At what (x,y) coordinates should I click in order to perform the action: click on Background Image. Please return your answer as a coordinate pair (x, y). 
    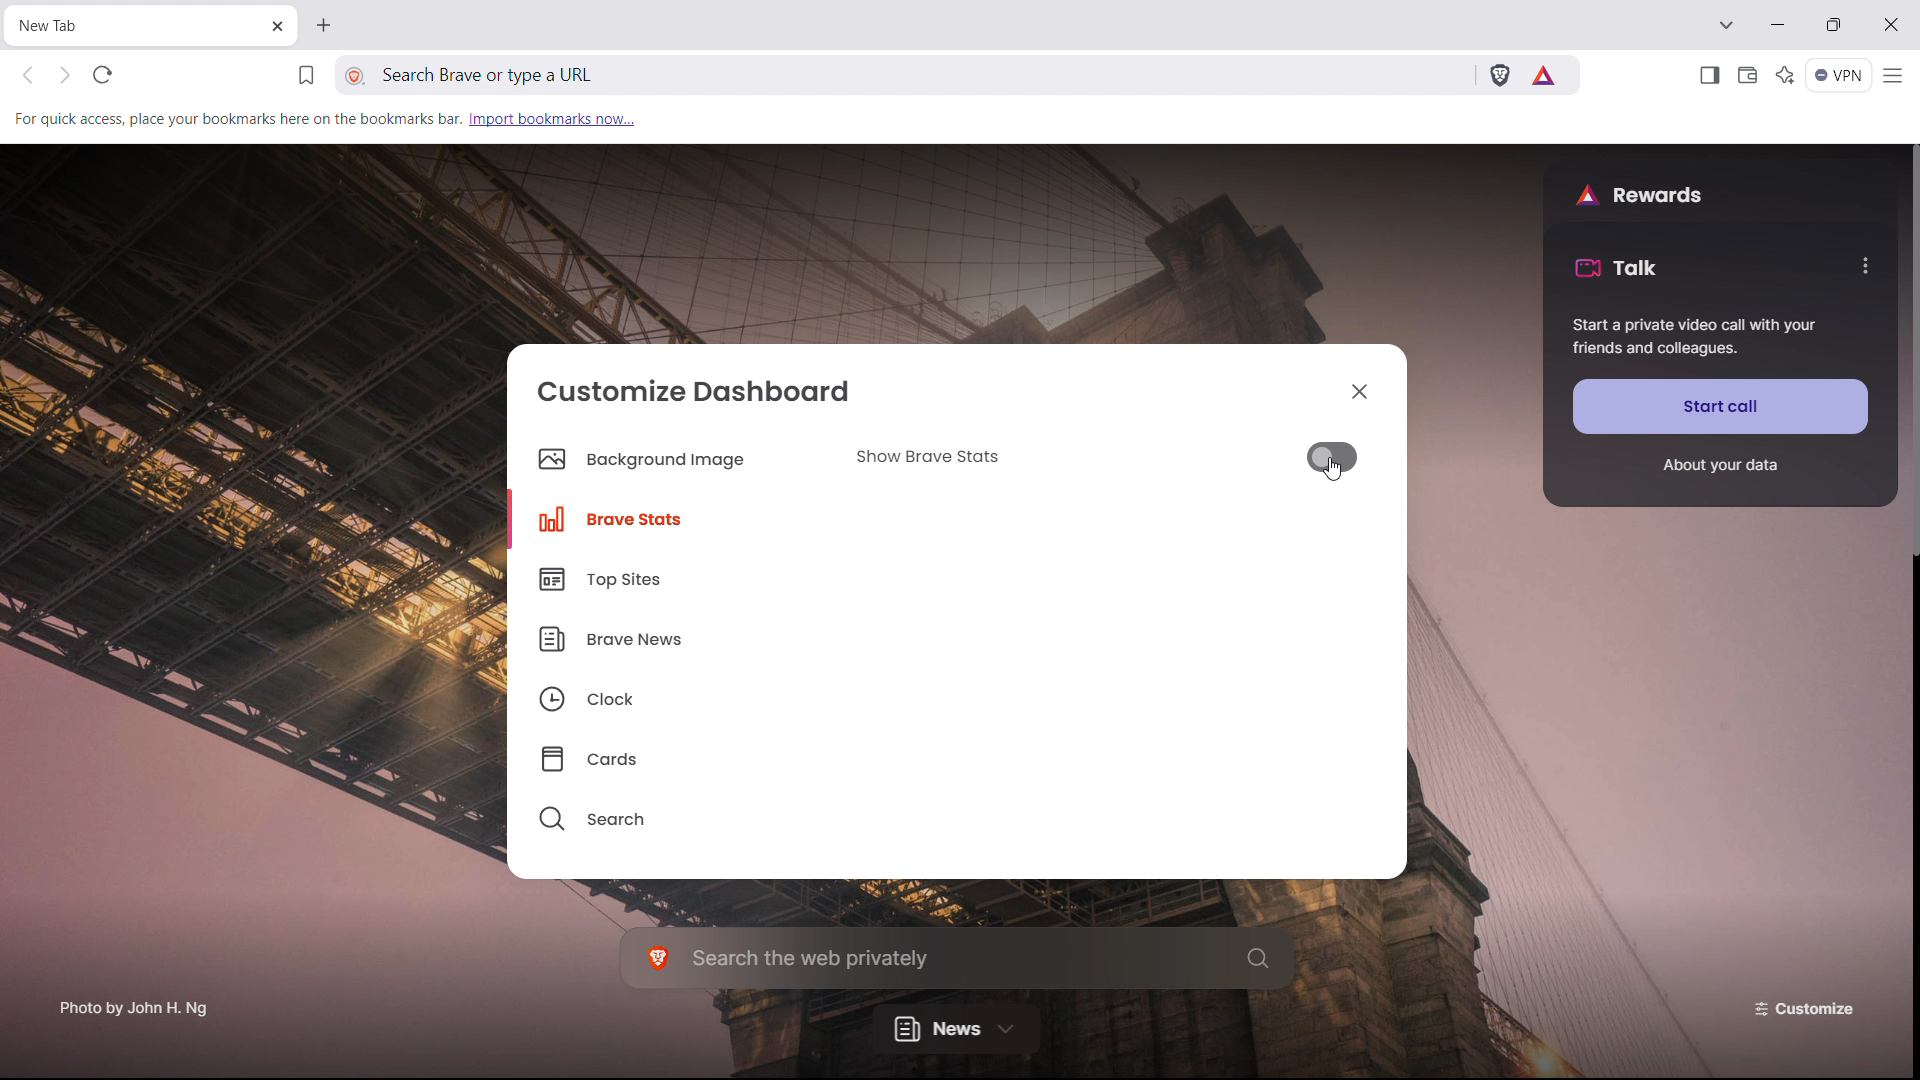
    Looking at the image, I should click on (655, 462).